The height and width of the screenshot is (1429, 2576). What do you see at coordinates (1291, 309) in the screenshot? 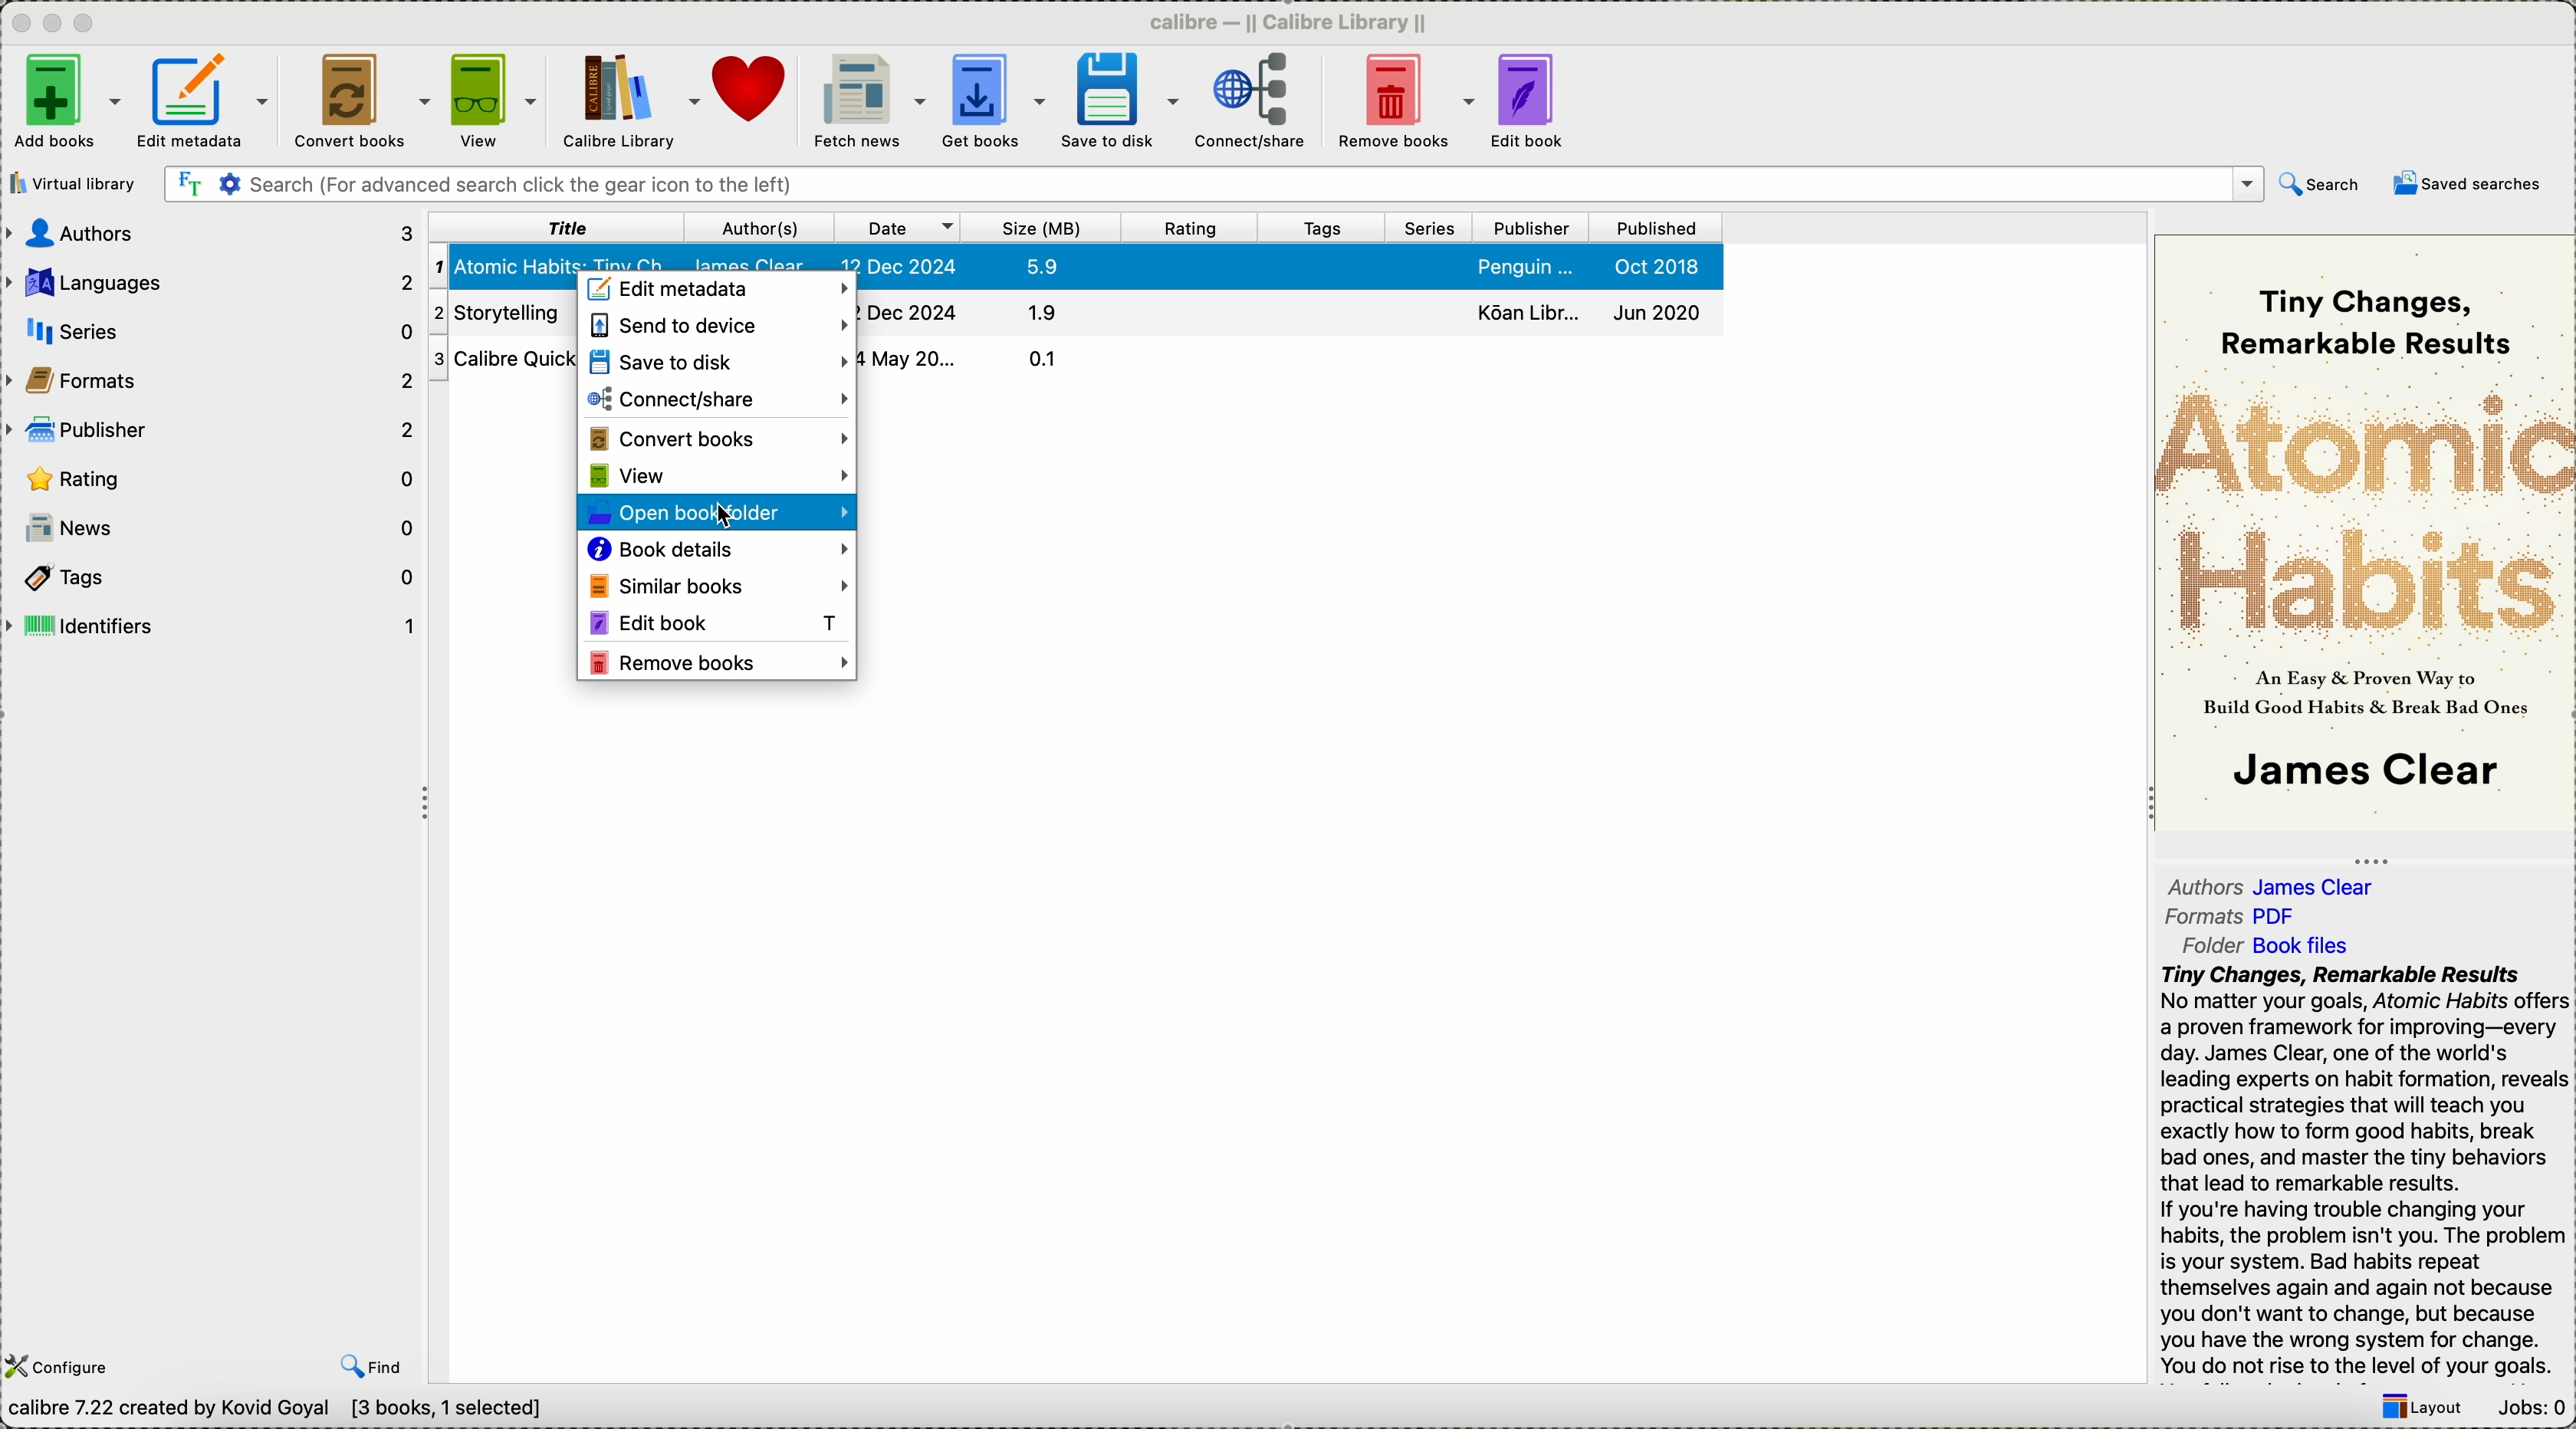
I see `details` at bounding box center [1291, 309].